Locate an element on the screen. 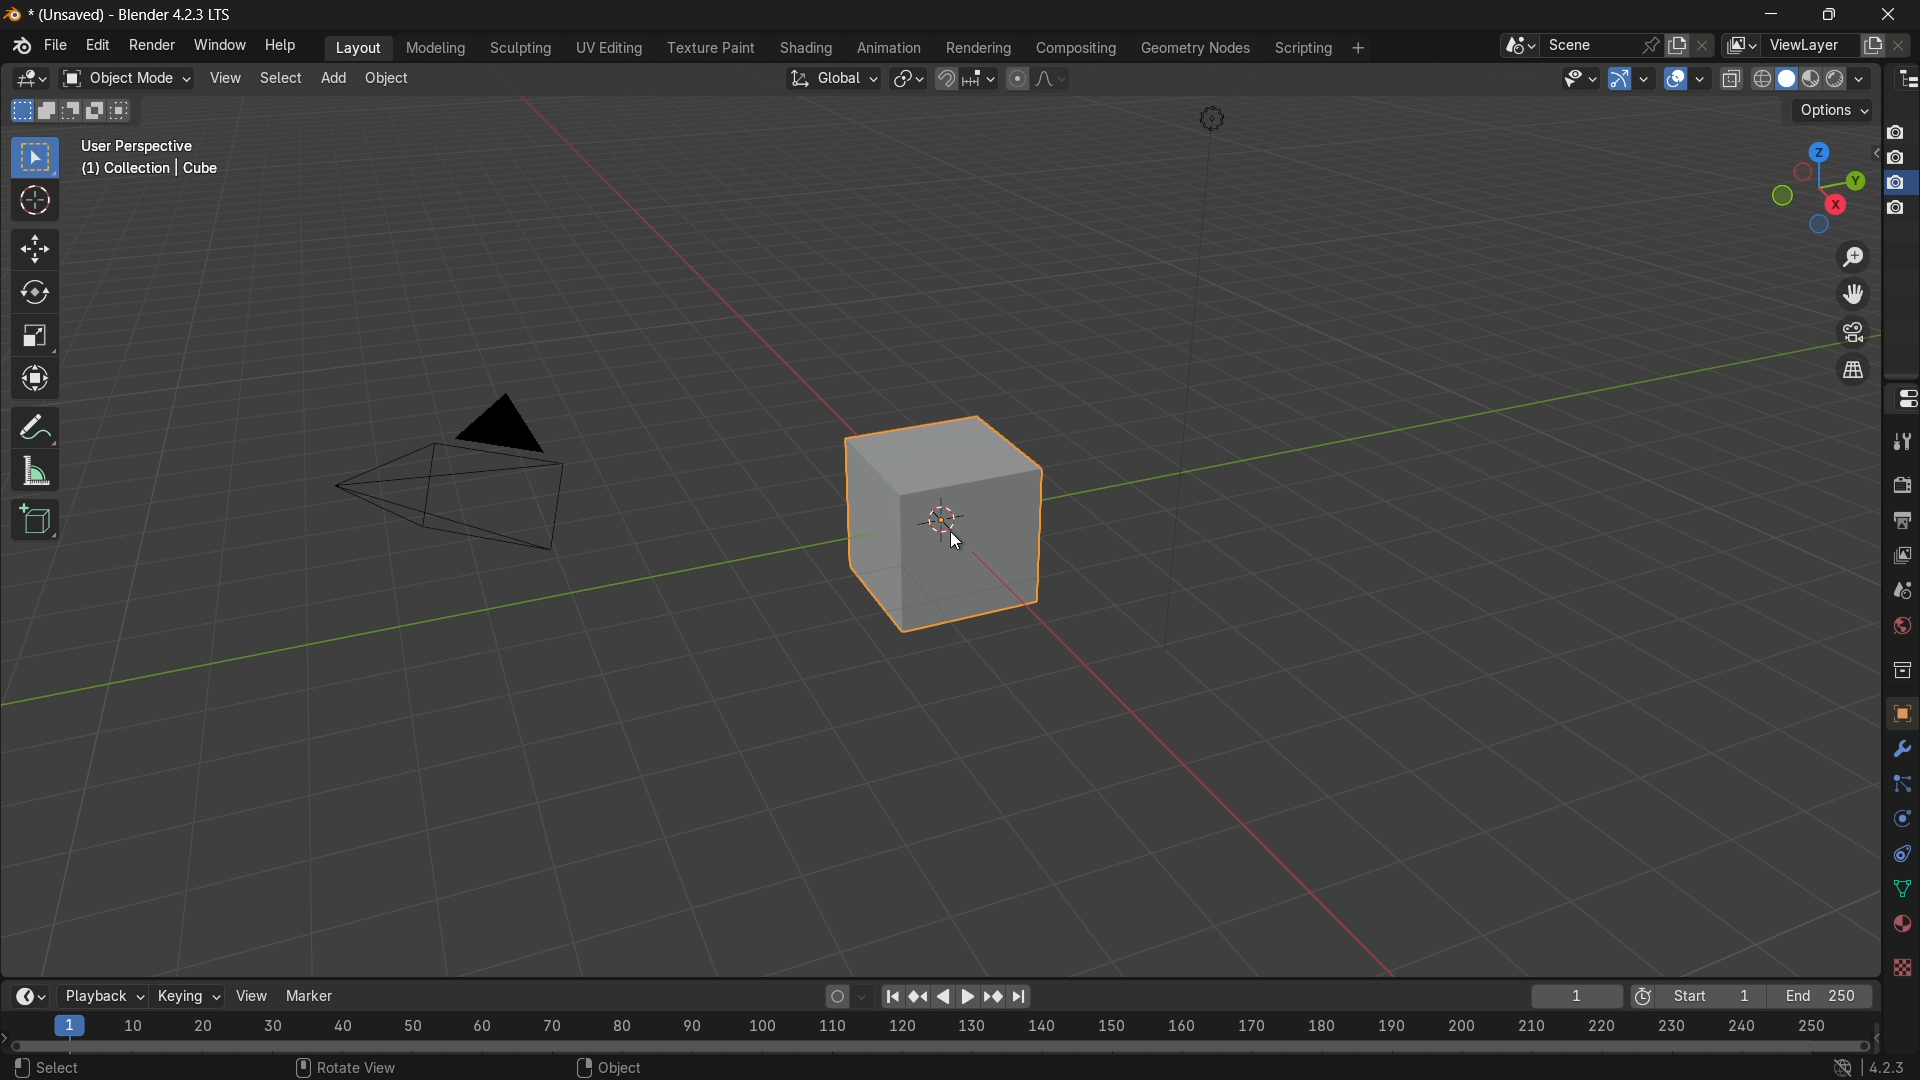 This screenshot has height=1080, width=1920. animation menu is located at coordinates (887, 45).